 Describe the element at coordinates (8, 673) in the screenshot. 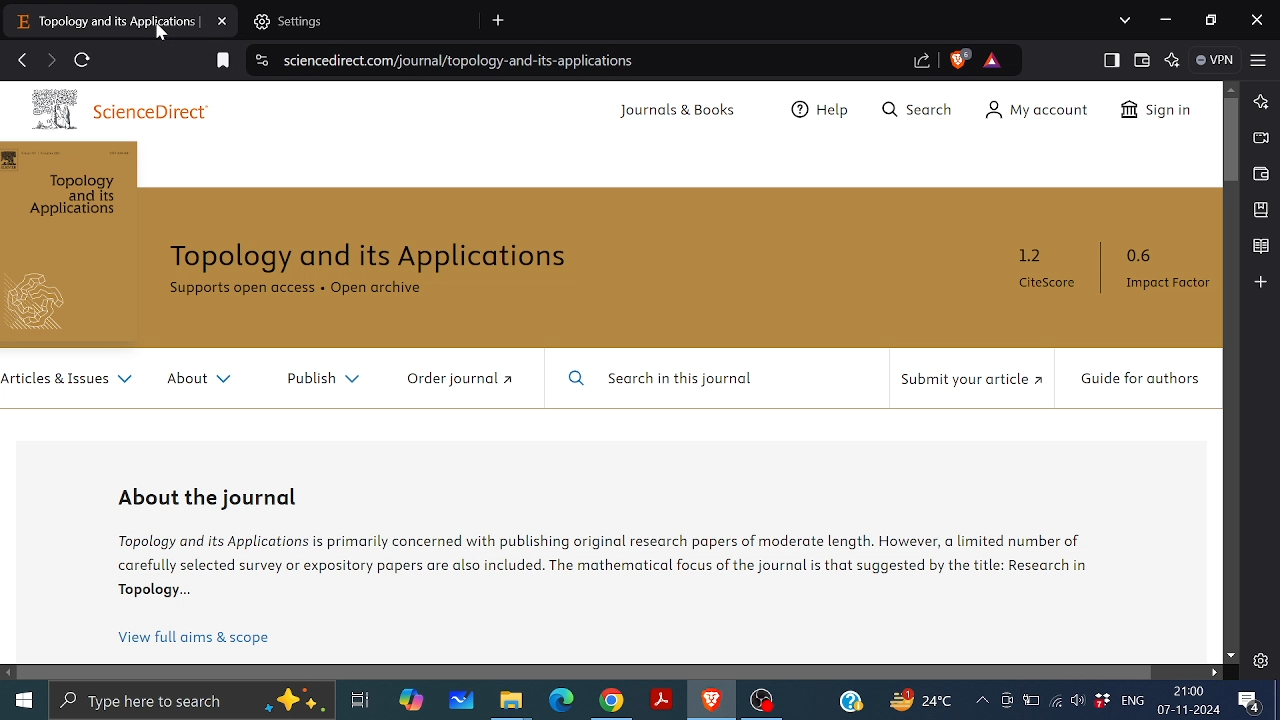

I see `Move left` at that location.